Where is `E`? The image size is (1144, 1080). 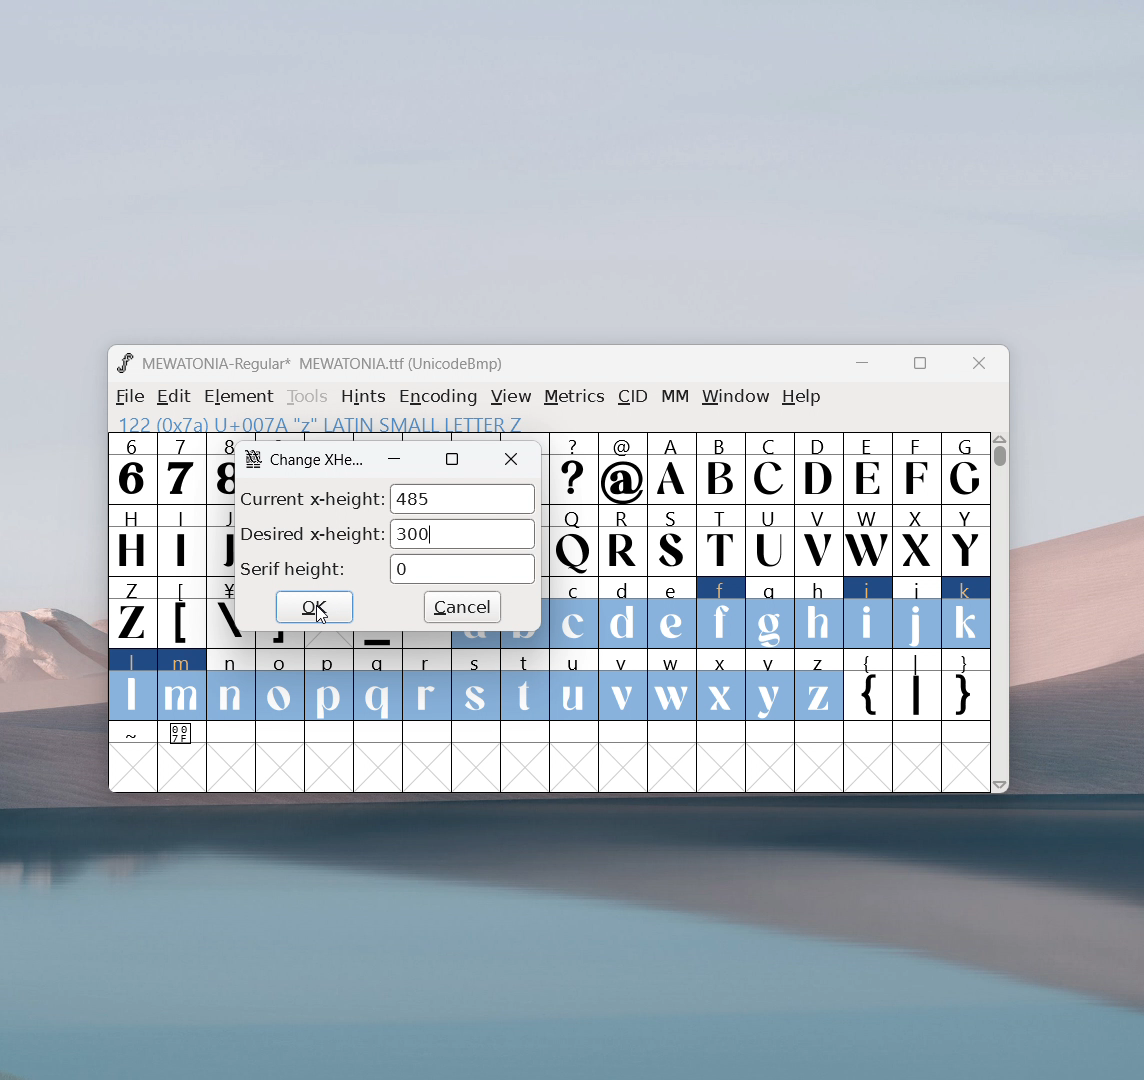 E is located at coordinates (867, 468).